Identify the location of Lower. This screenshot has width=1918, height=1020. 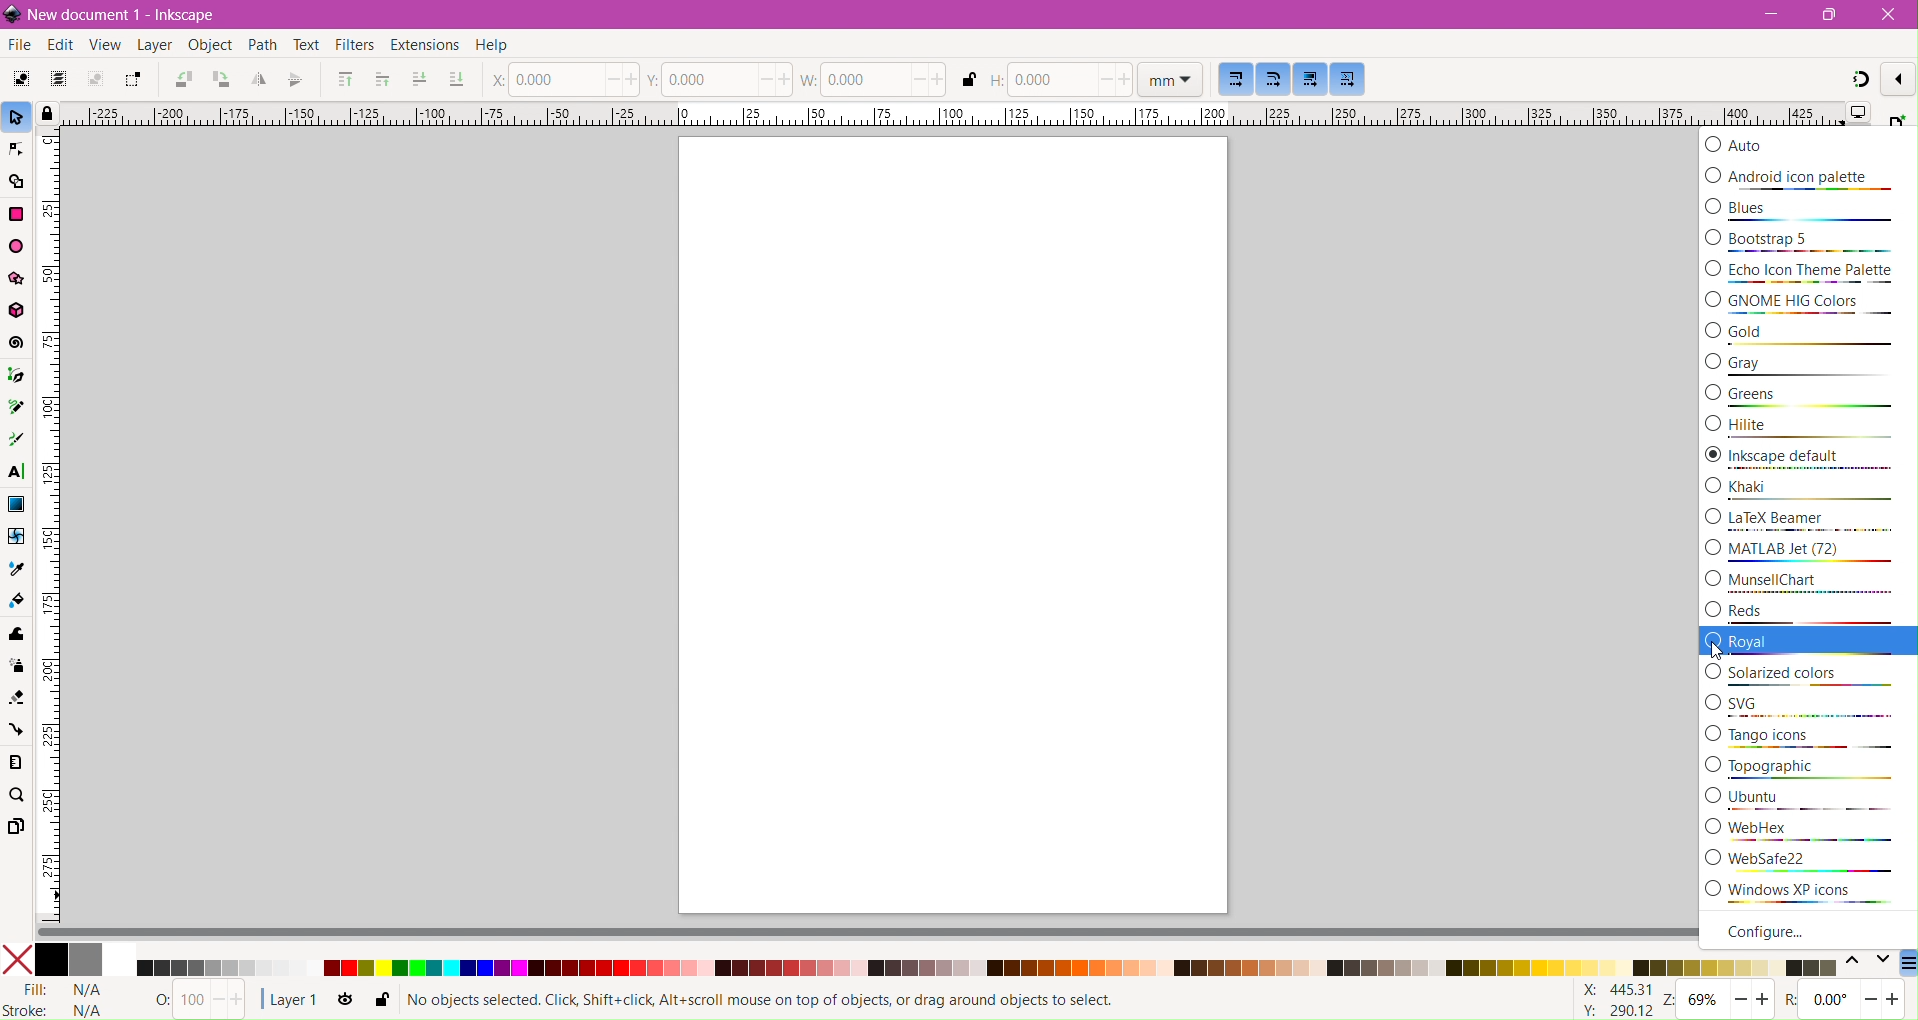
(418, 78).